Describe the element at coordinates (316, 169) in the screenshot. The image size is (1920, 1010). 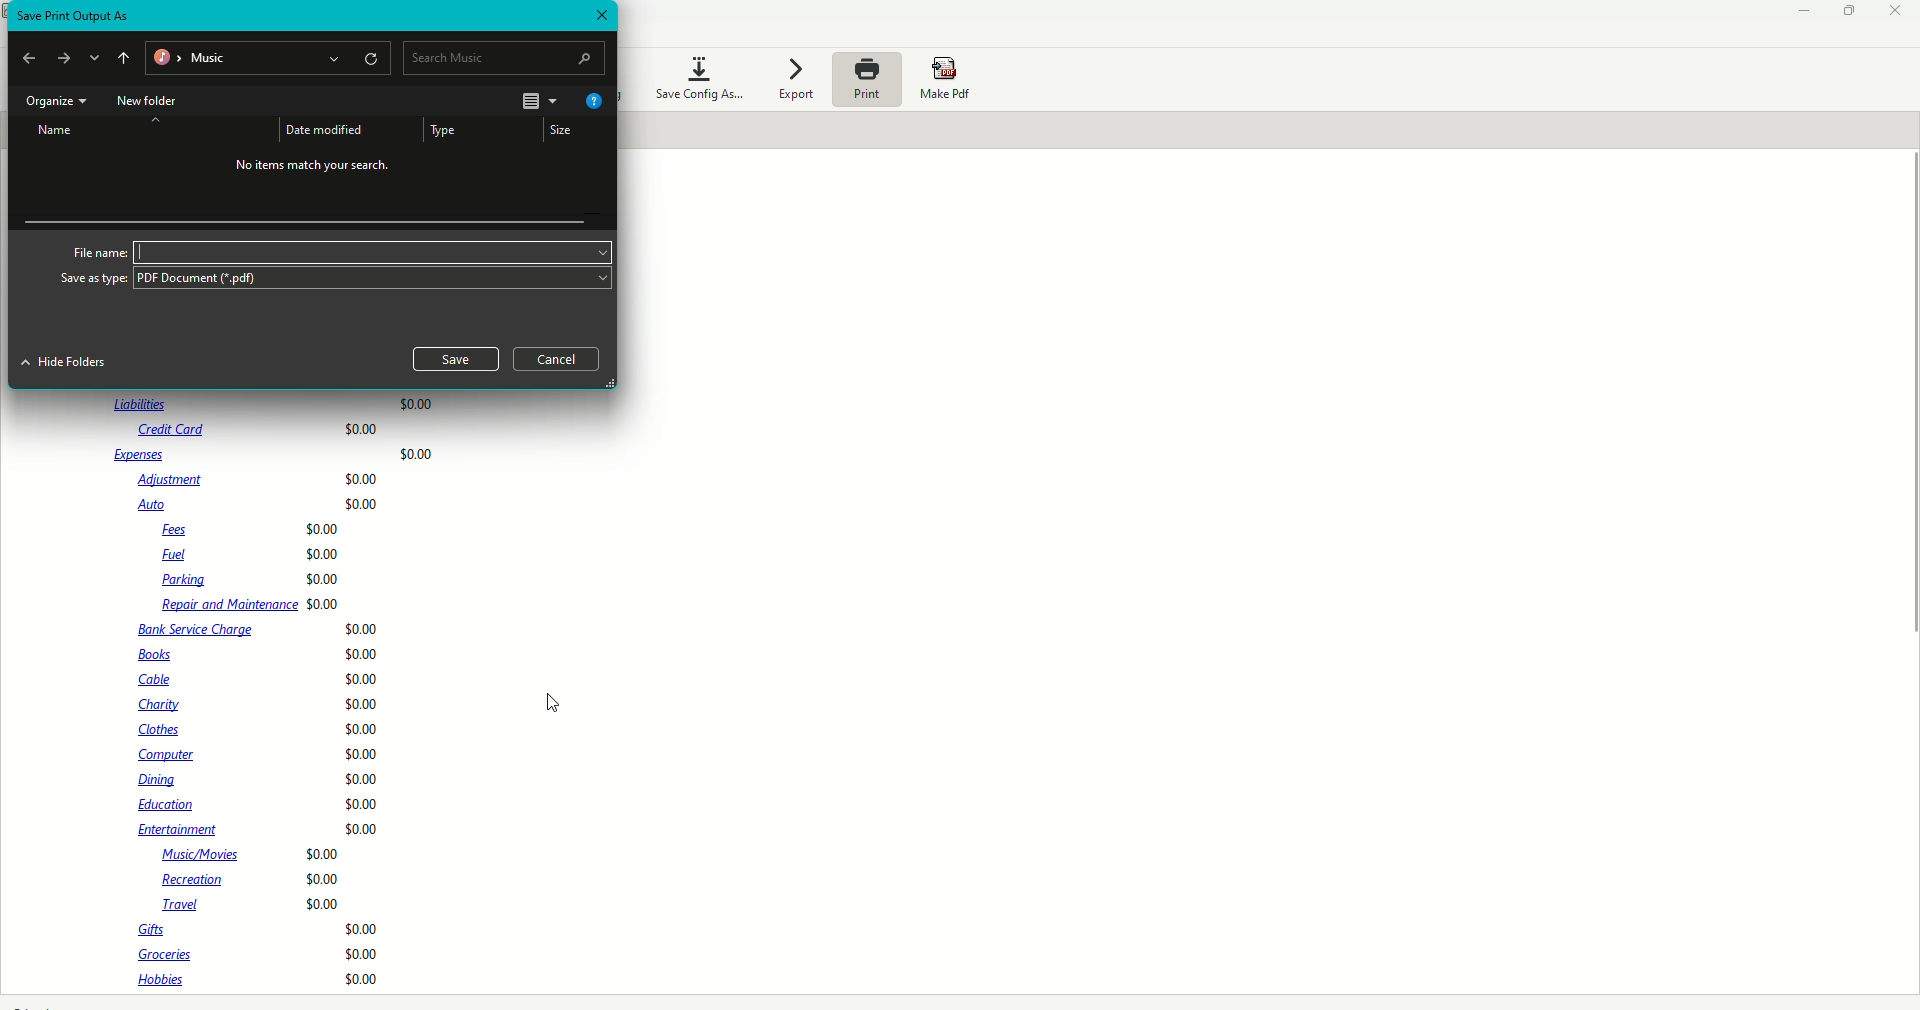
I see `No items match your search` at that location.